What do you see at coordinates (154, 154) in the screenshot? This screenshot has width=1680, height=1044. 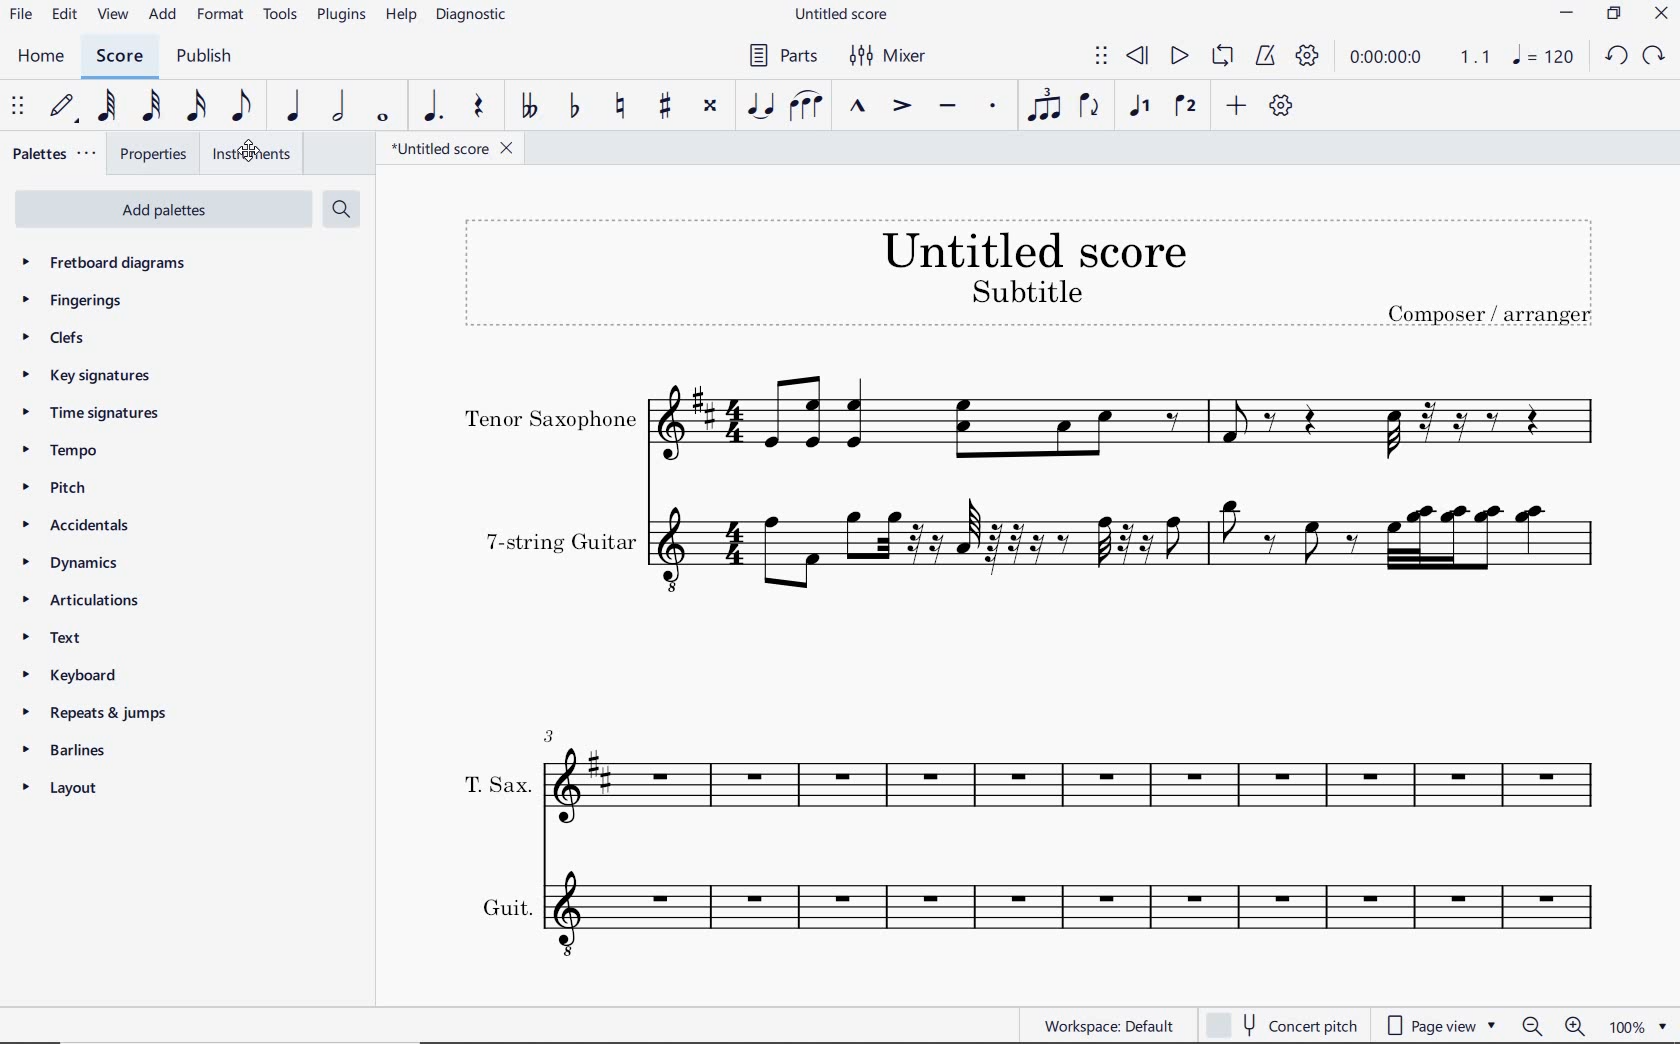 I see `PROPERTIES` at bounding box center [154, 154].